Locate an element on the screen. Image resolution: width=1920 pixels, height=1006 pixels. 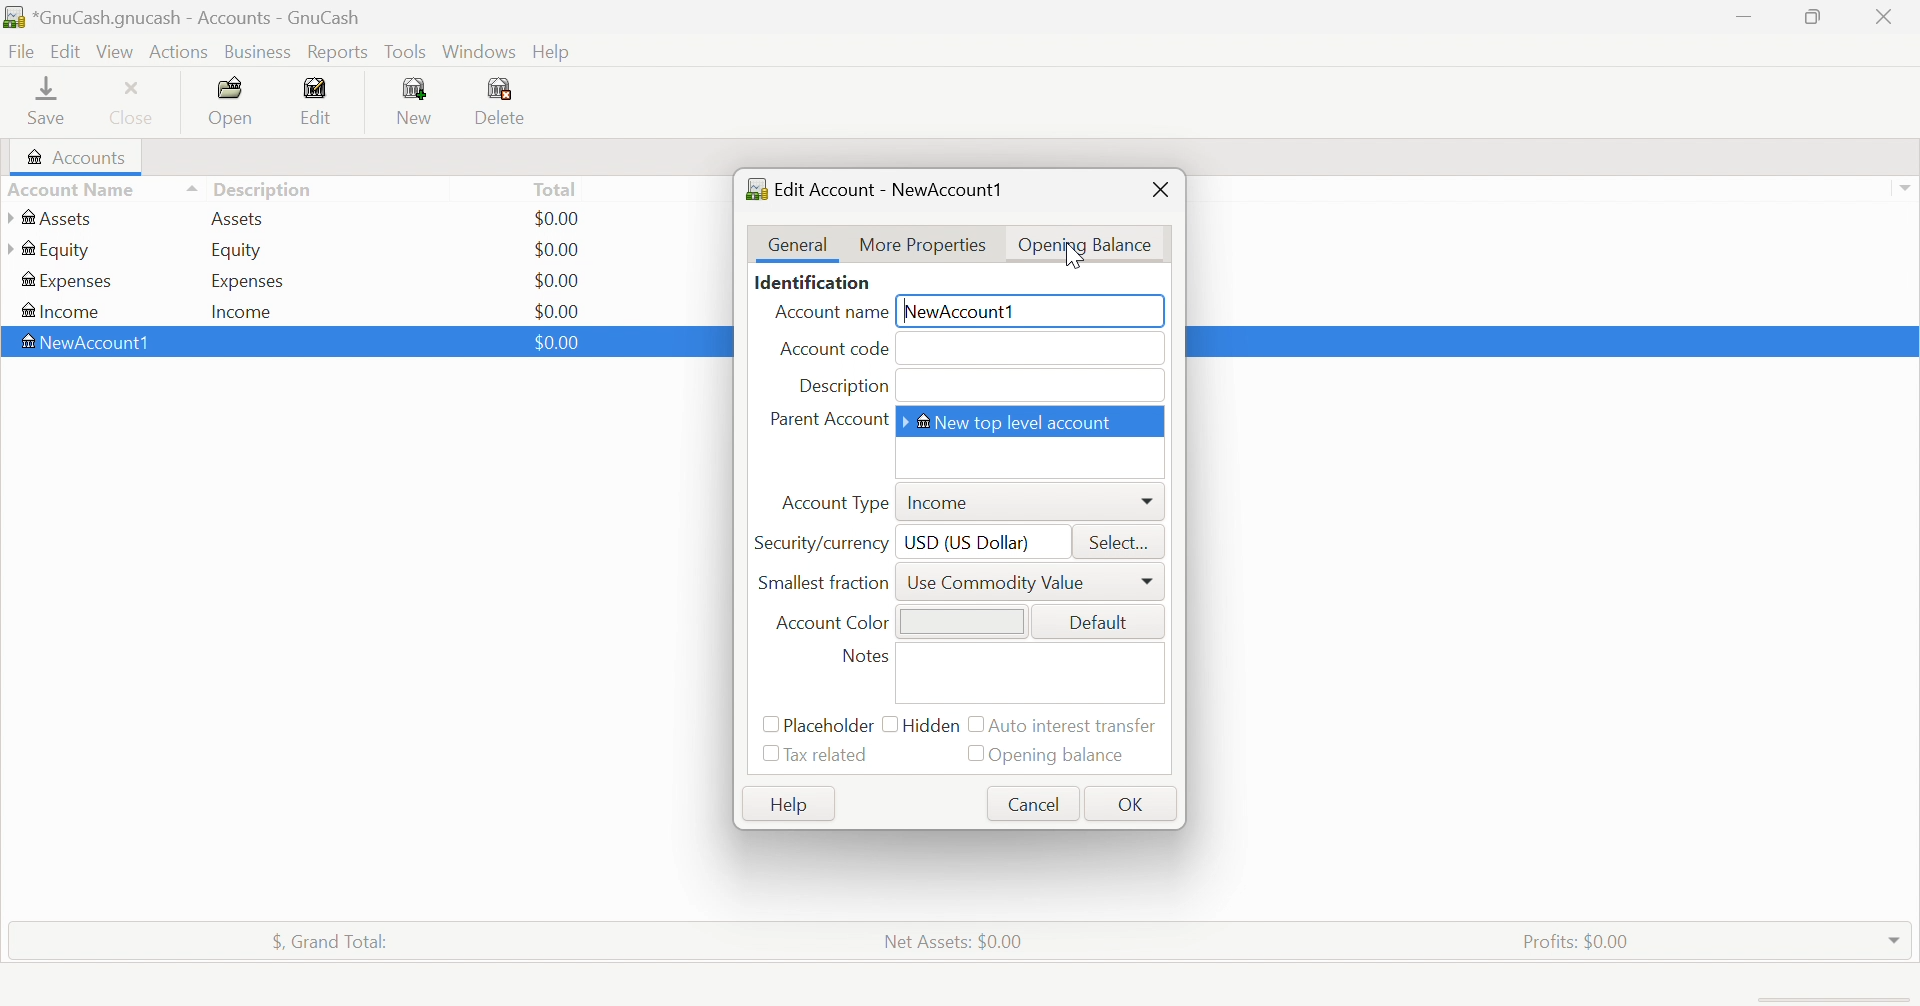
Checkbox is located at coordinates (977, 726).